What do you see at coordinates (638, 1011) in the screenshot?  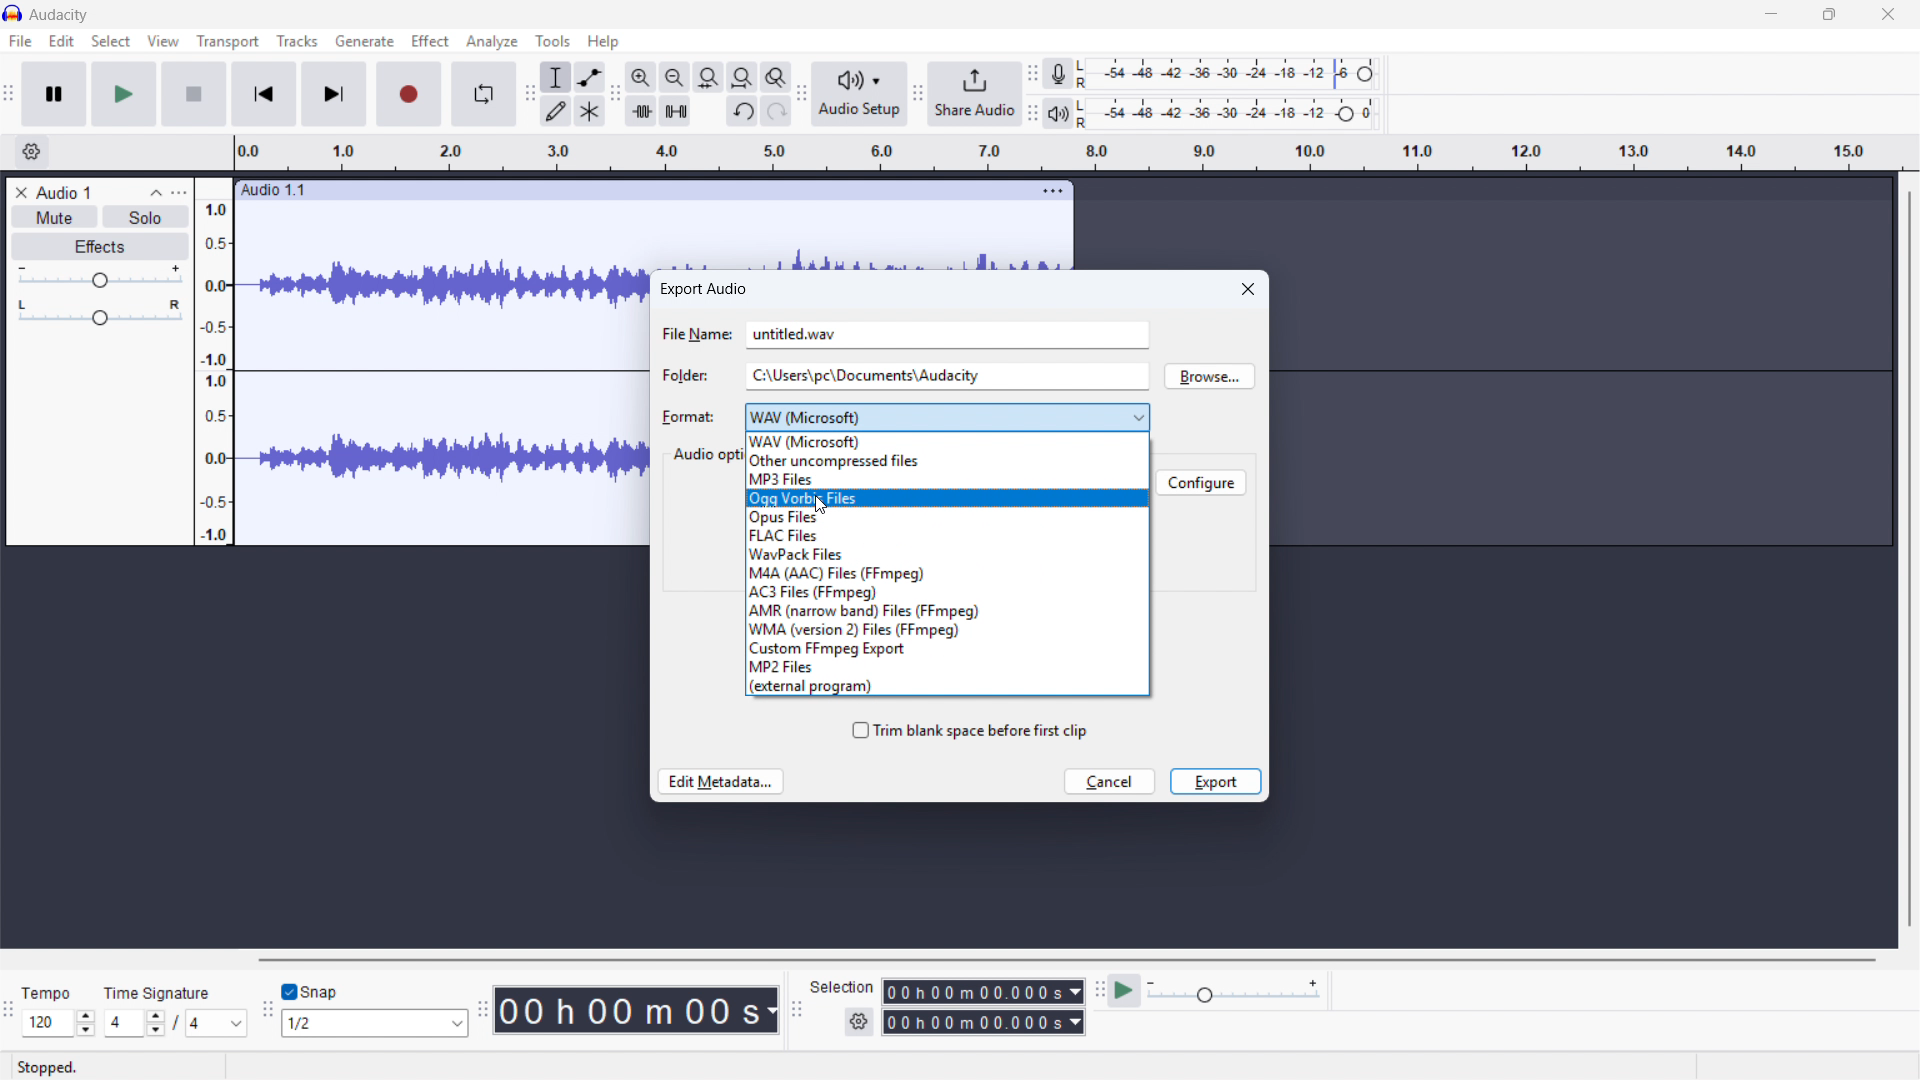 I see `Timestamp ` at bounding box center [638, 1011].